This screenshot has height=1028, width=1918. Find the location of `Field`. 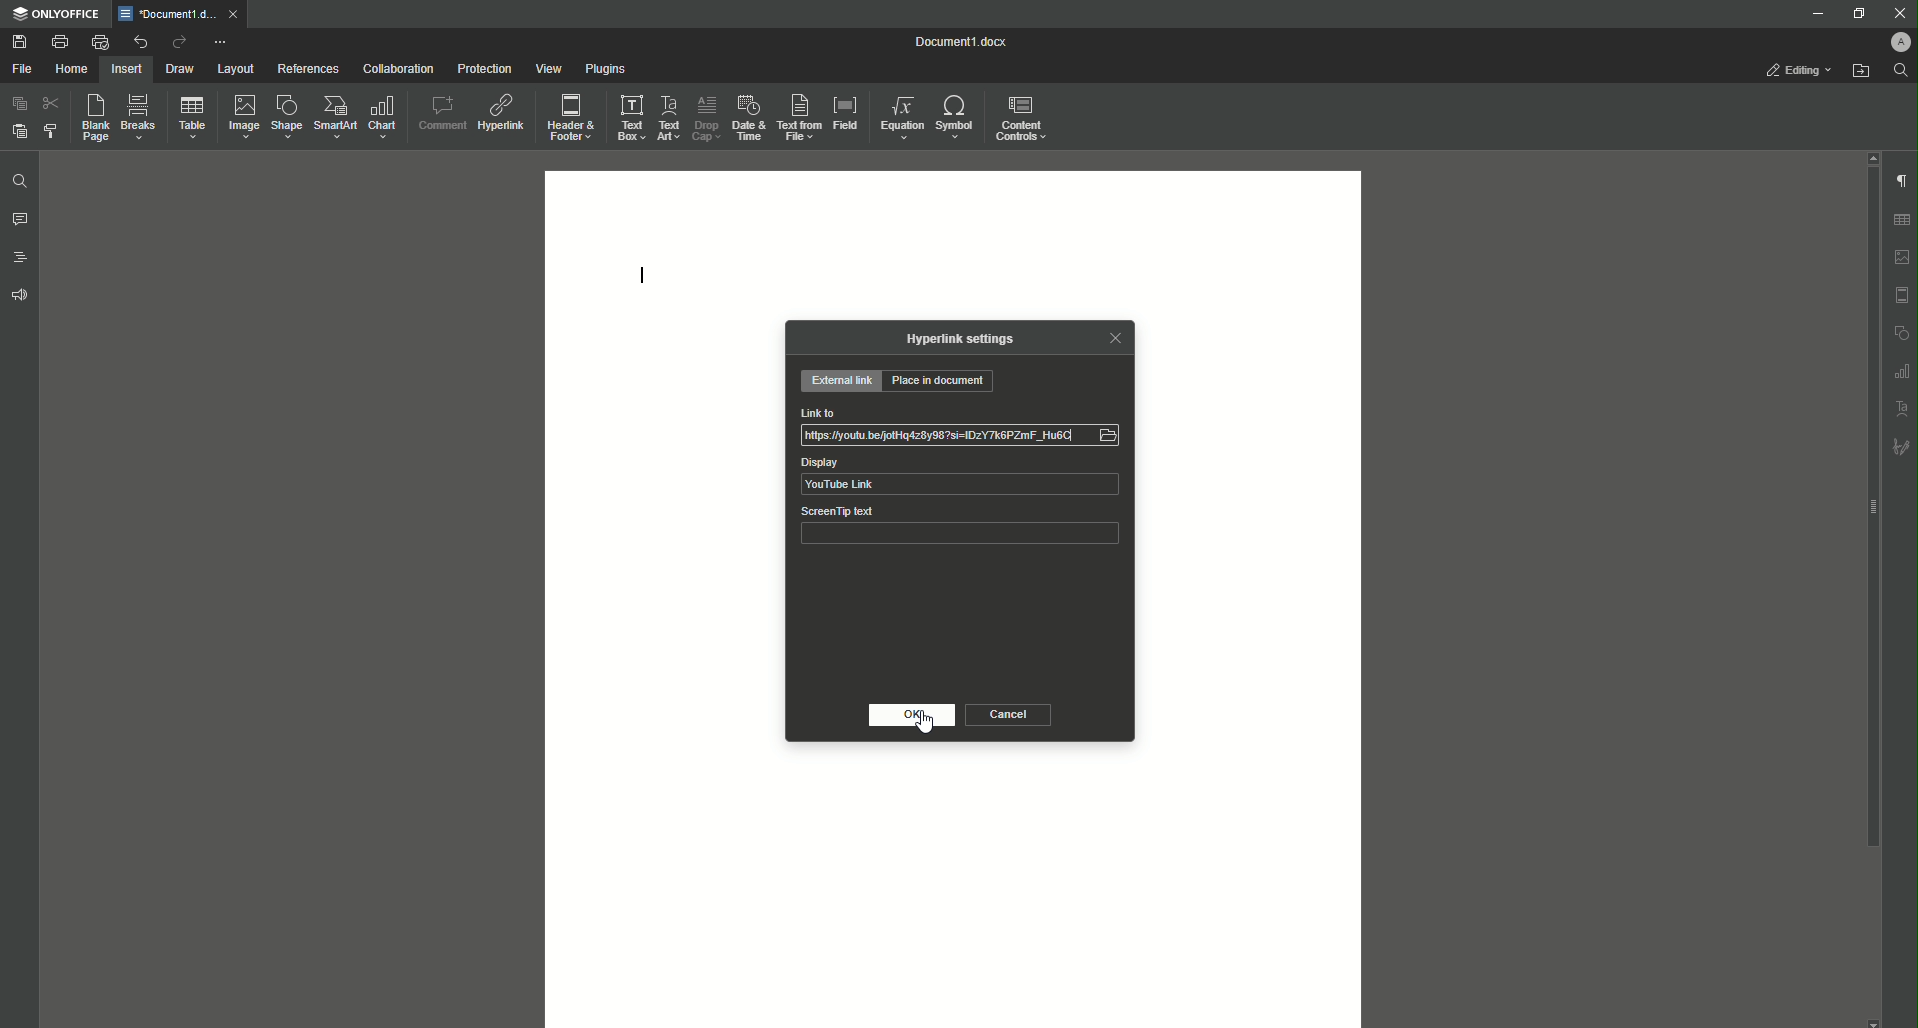

Field is located at coordinates (846, 113).